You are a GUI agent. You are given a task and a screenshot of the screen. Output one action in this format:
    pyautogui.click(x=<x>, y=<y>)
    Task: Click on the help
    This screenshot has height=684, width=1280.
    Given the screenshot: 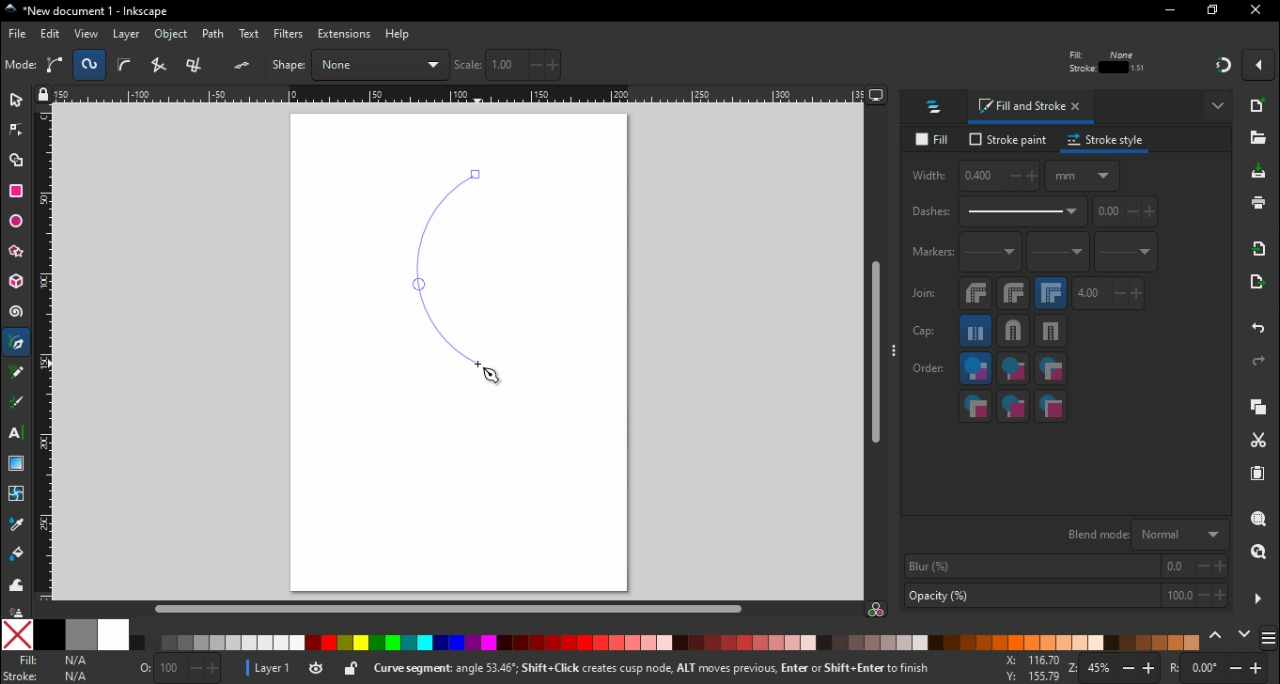 What is the action you would take?
    pyautogui.click(x=399, y=35)
    